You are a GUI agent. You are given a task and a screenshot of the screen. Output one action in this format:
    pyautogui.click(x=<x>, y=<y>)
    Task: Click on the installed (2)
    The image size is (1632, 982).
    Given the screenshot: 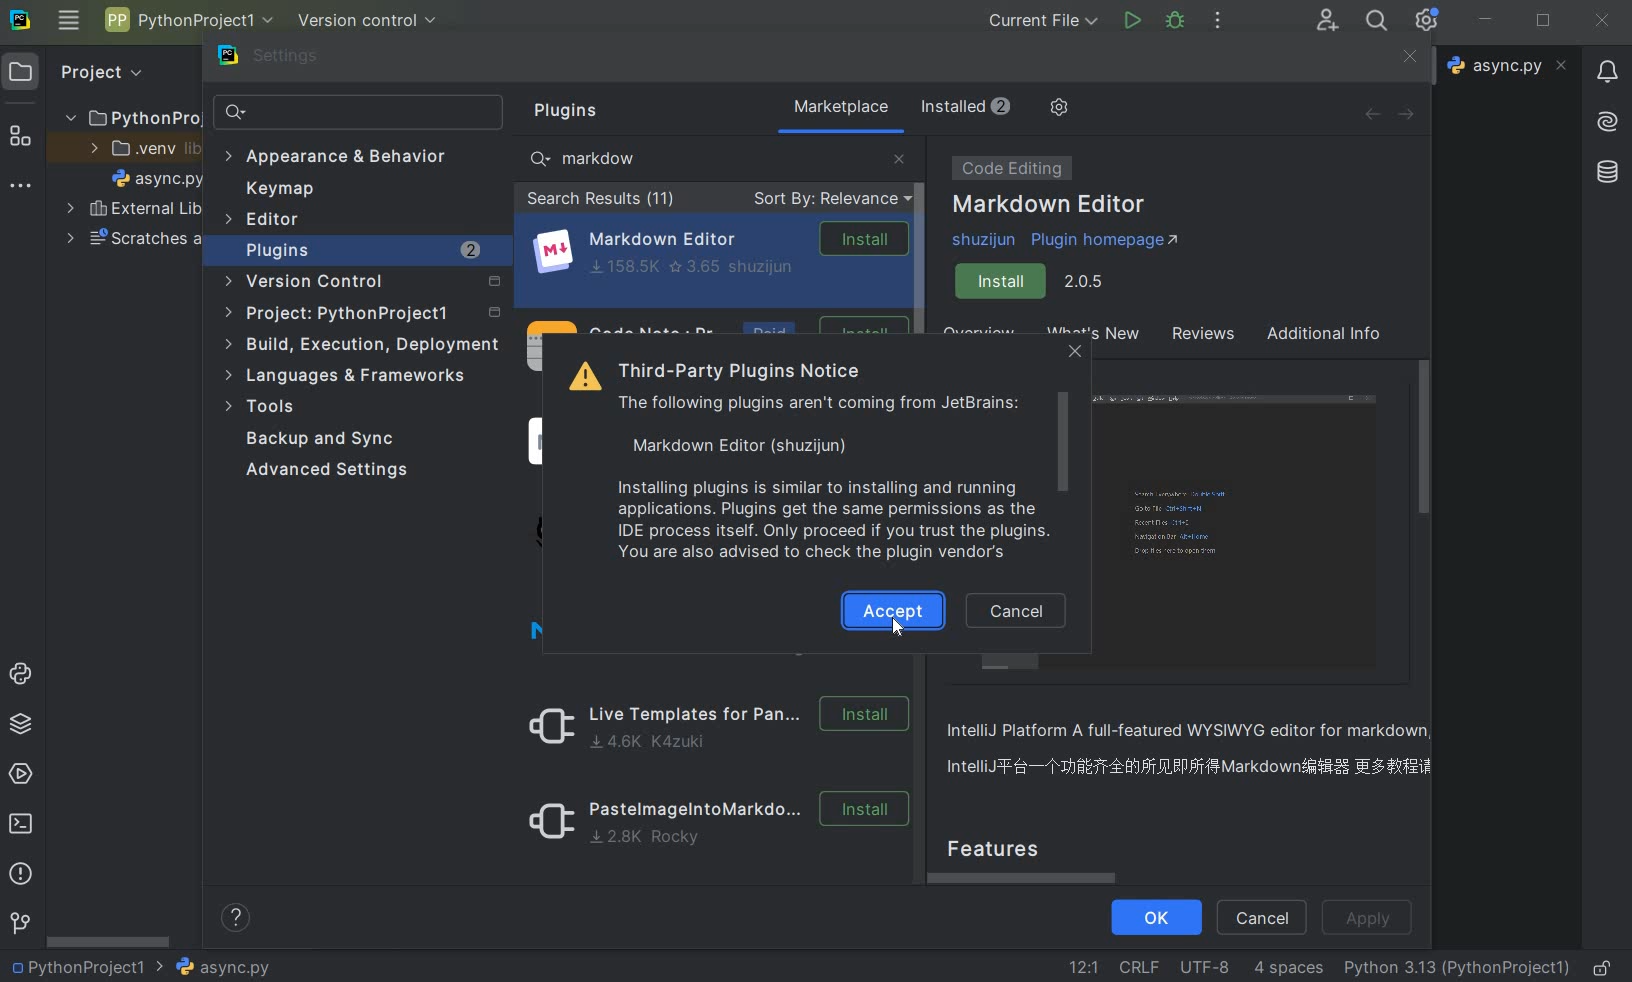 What is the action you would take?
    pyautogui.click(x=964, y=107)
    